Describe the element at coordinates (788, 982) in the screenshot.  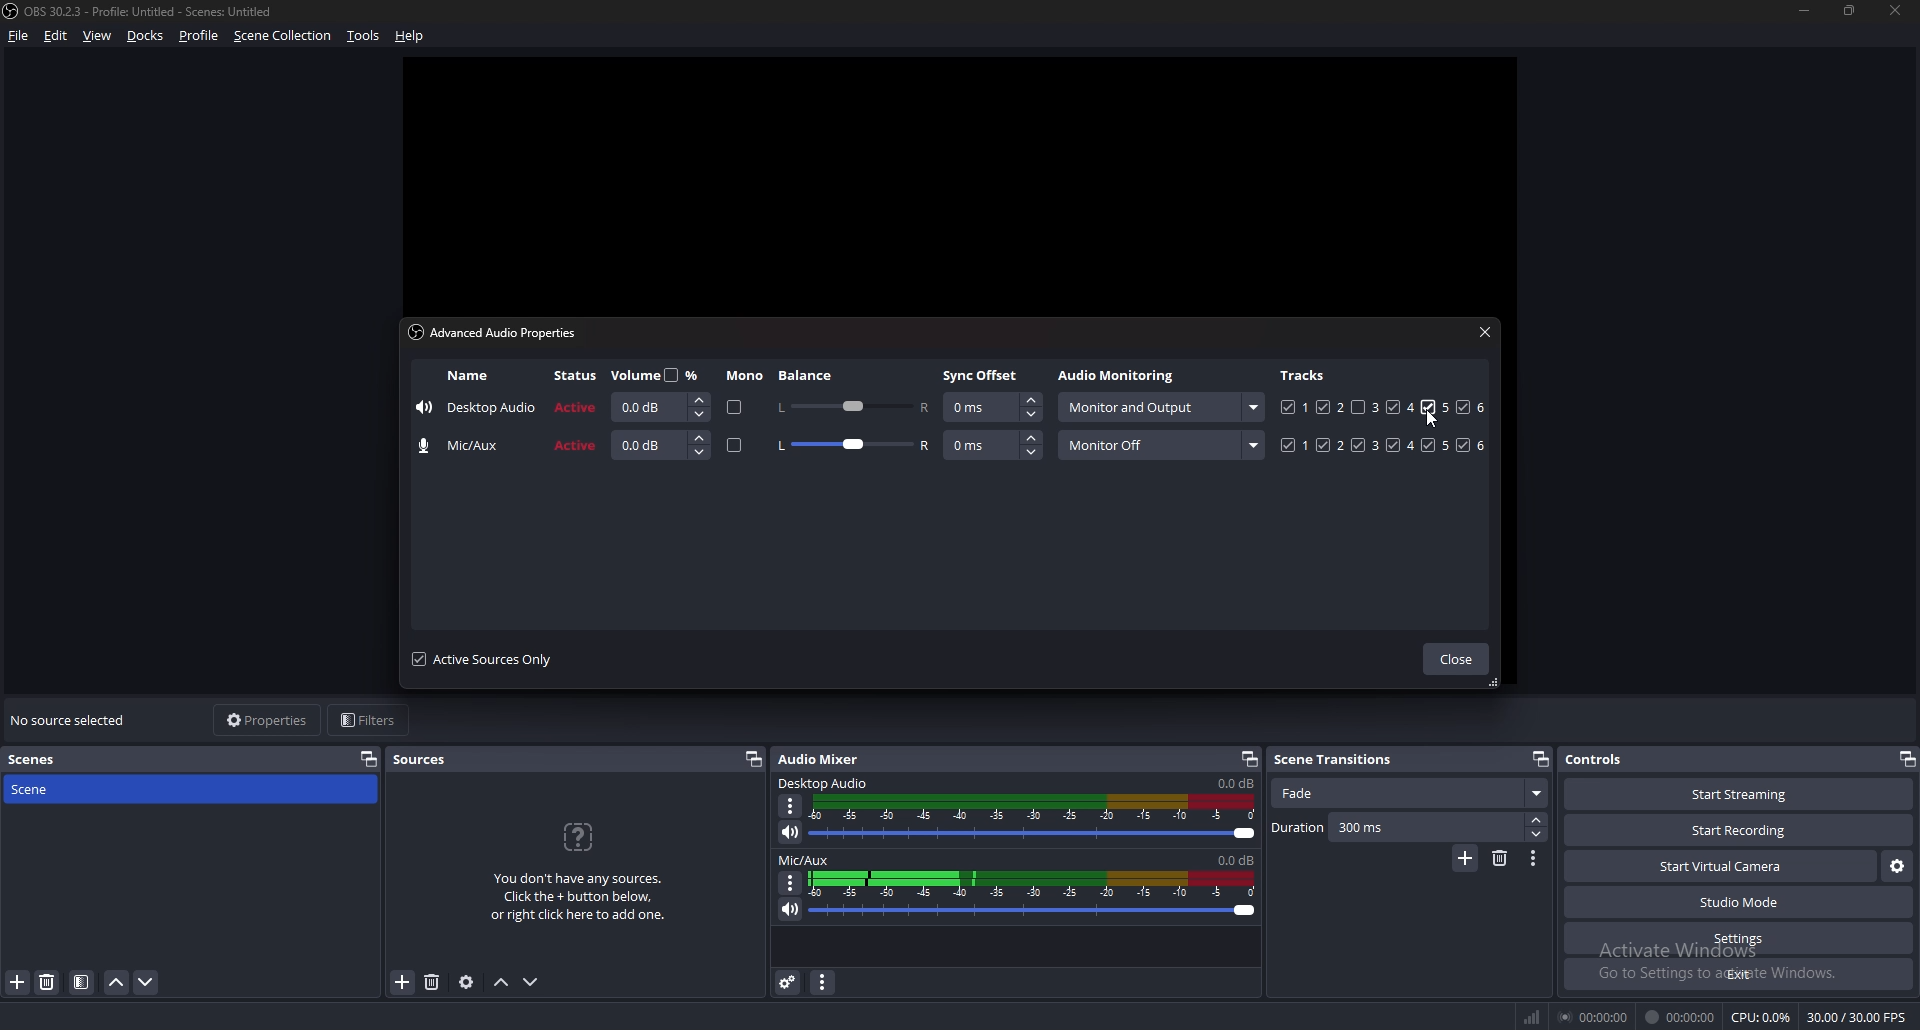
I see `advanced audio properties` at that location.